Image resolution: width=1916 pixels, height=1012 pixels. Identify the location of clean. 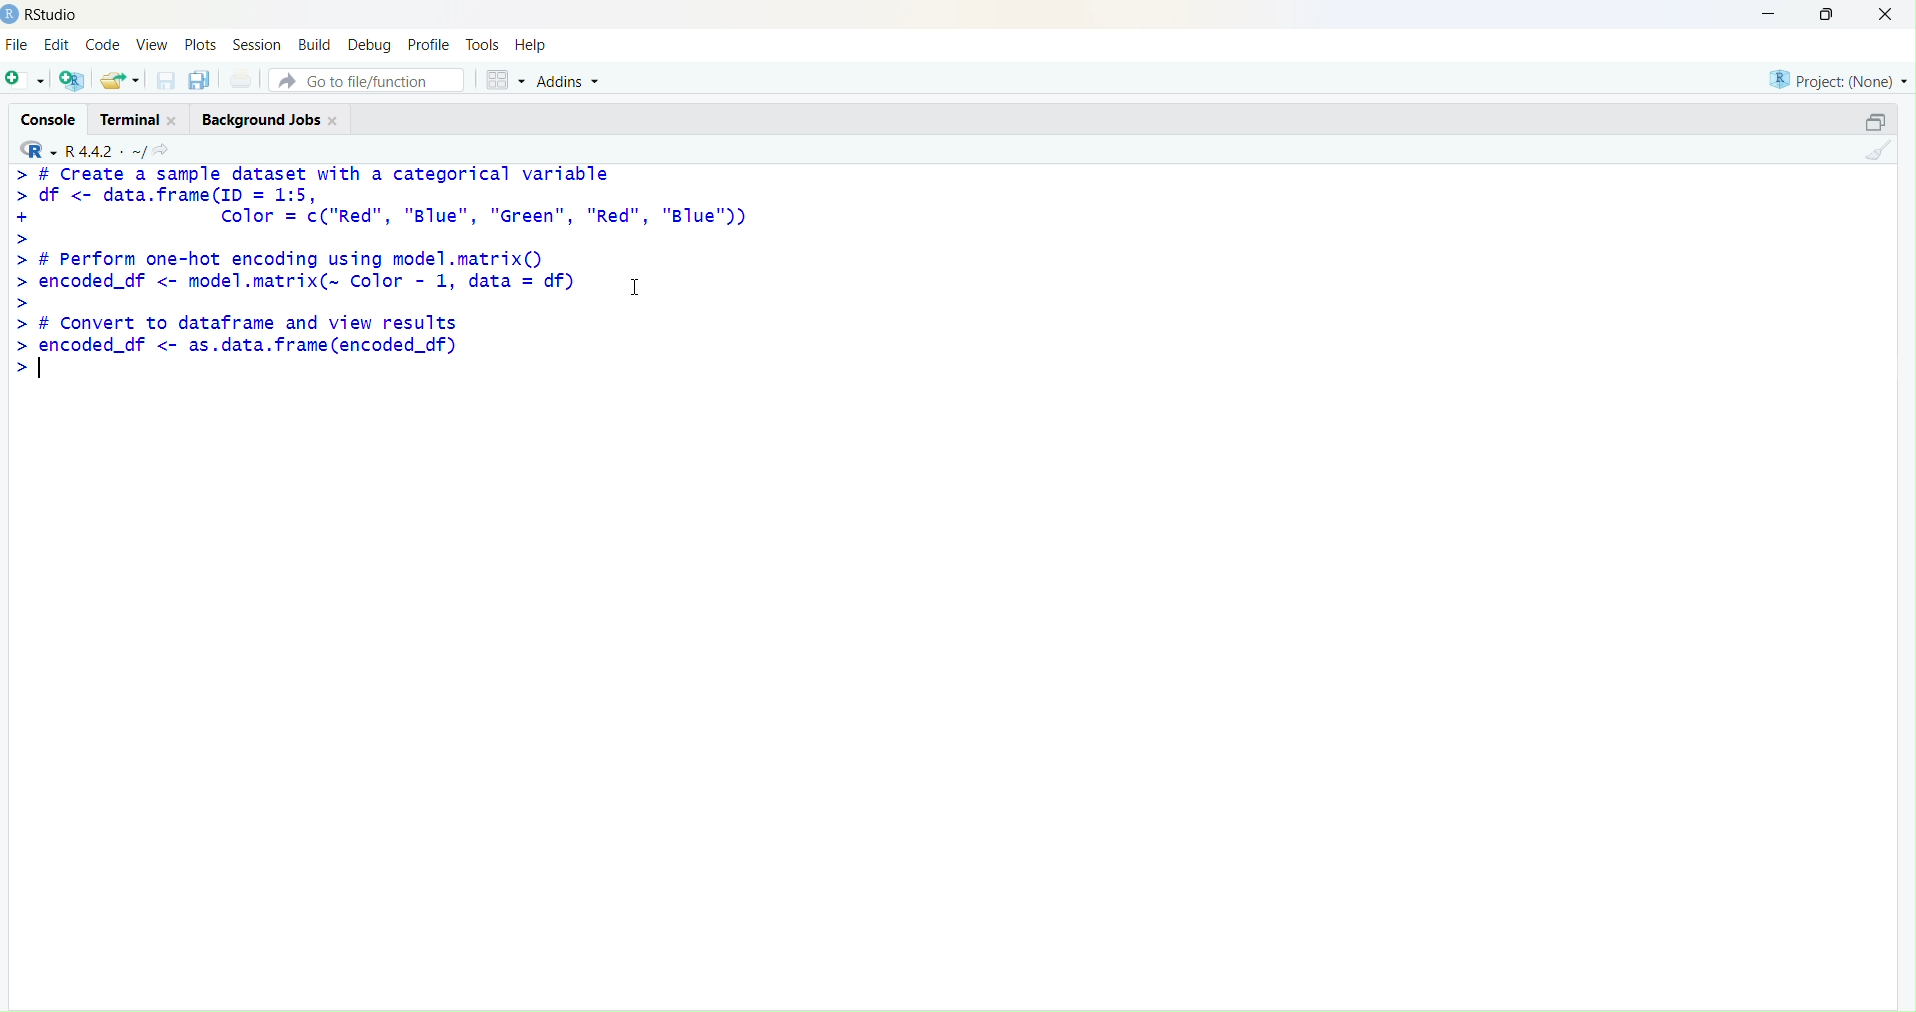
(1878, 150).